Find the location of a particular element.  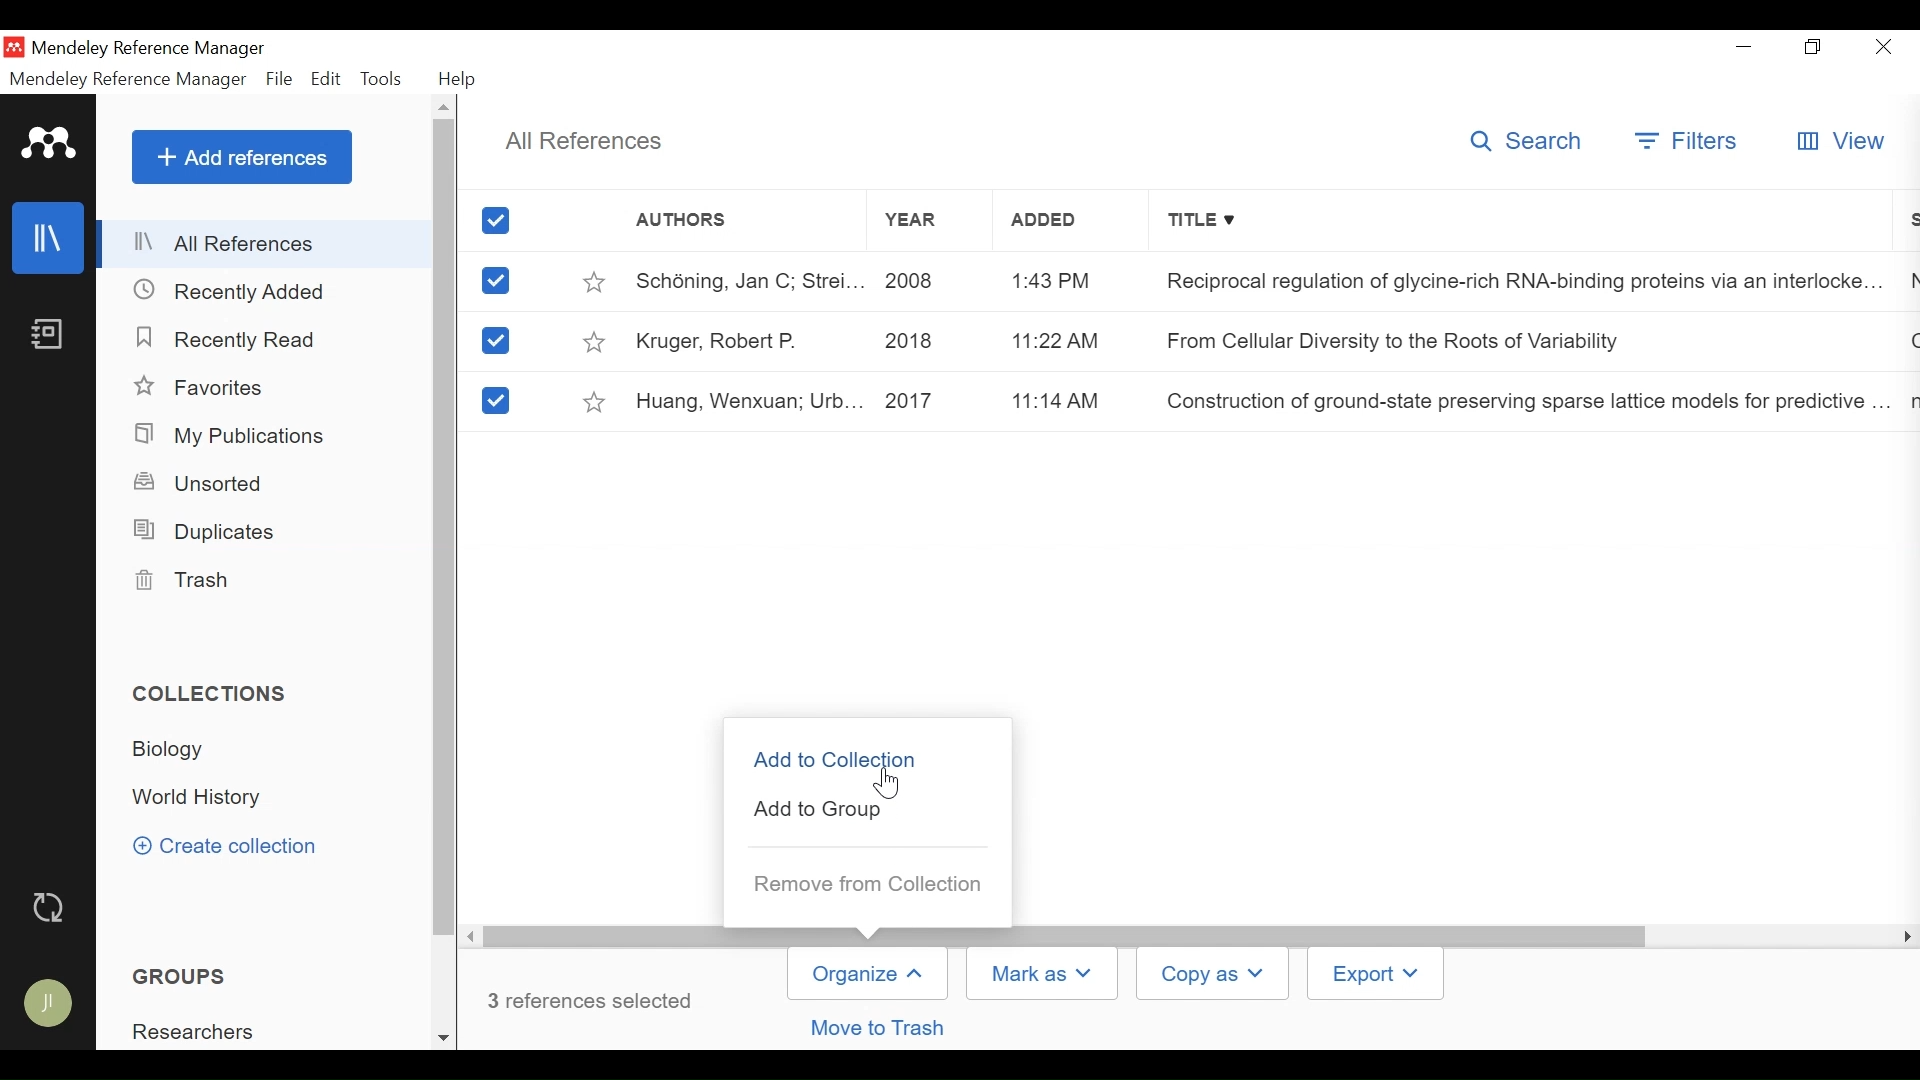

All References is located at coordinates (266, 247).